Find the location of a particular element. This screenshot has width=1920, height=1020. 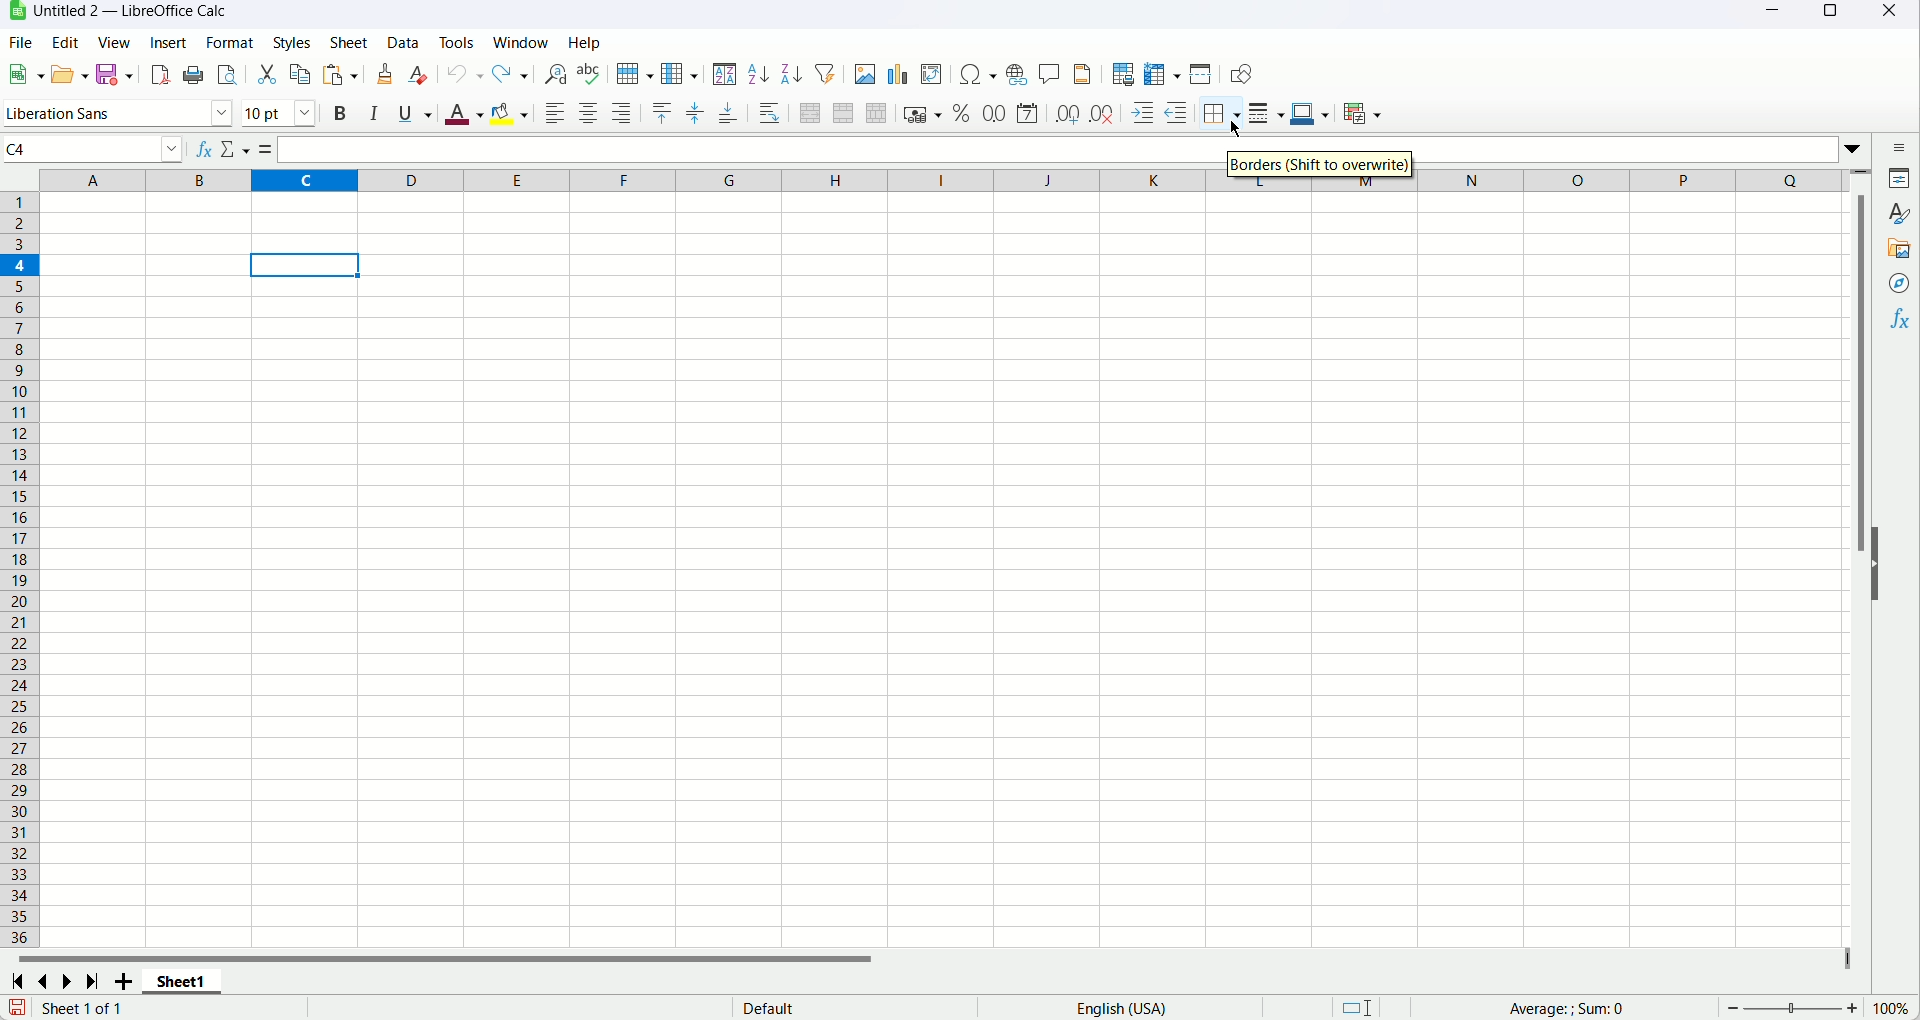

Header and footer is located at coordinates (1082, 74).